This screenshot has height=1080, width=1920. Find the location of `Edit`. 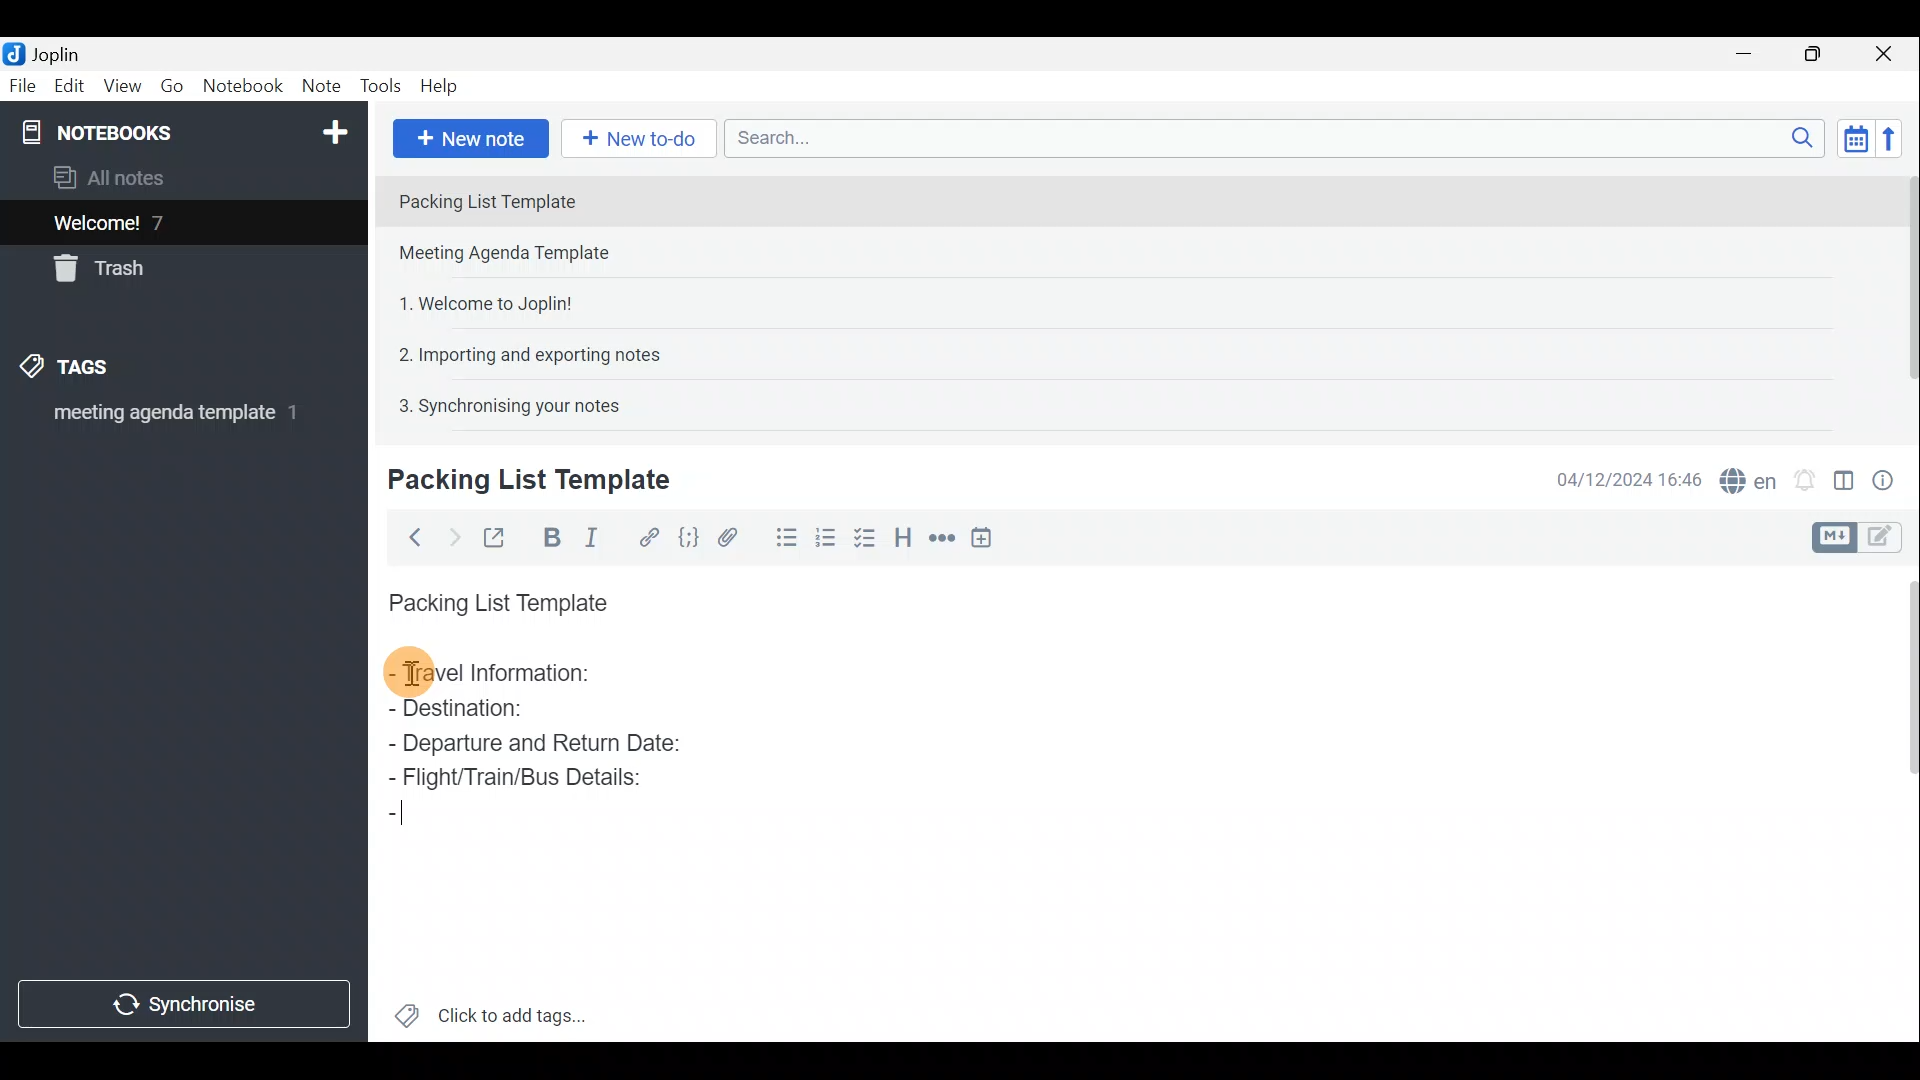

Edit is located at coordinates (65, 87).